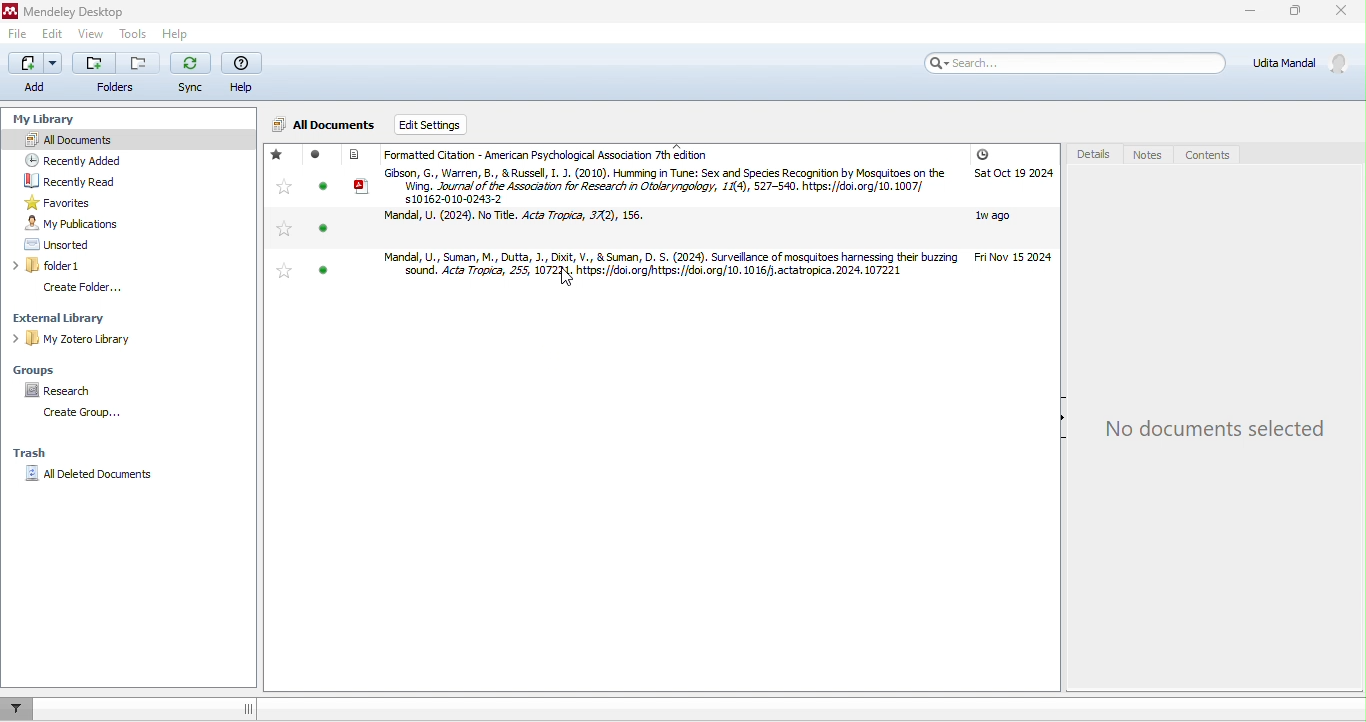 Image resolution: width=1366 pixels, height=722 pixels. Describe the element at coordinates (1247, 13) in the screenshot. I see `minimize` at that location.